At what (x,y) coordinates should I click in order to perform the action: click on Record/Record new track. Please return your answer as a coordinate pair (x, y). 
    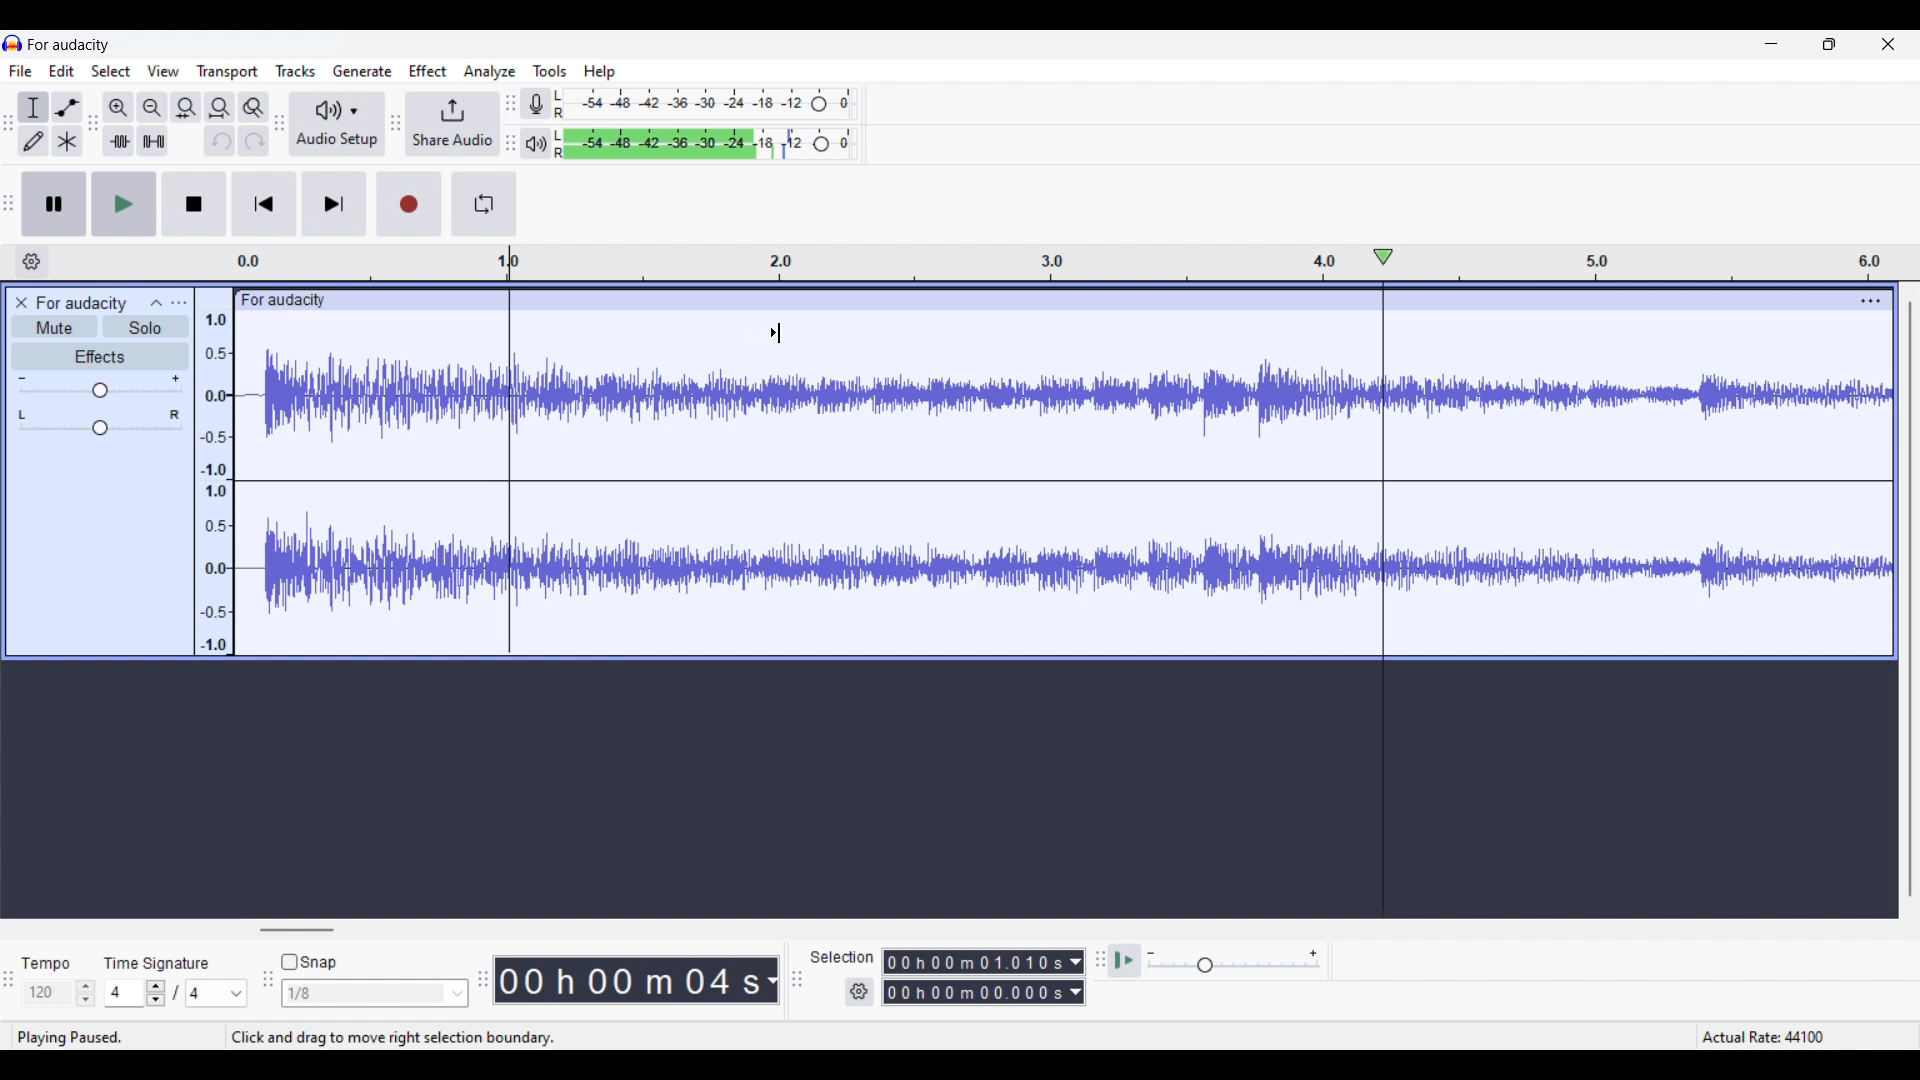
    Looking at the image, I should click on (409, 204).